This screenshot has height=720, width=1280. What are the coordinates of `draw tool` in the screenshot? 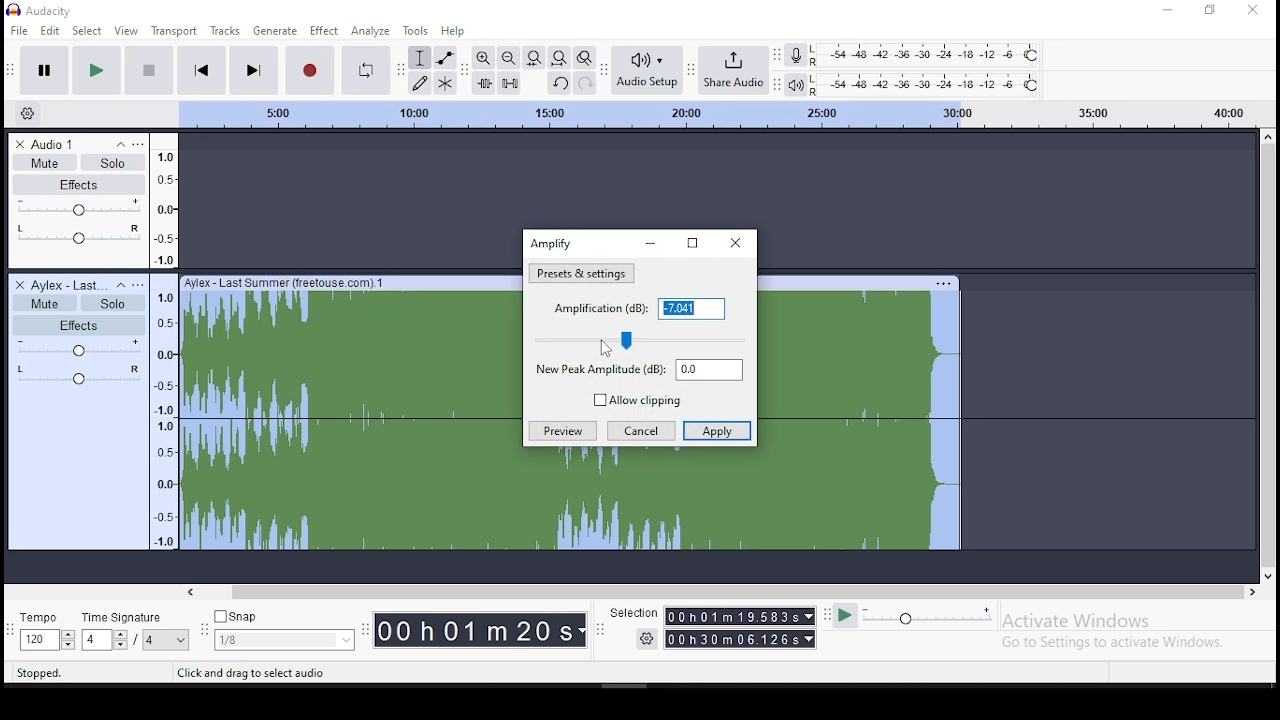 It's located at (418, 83).